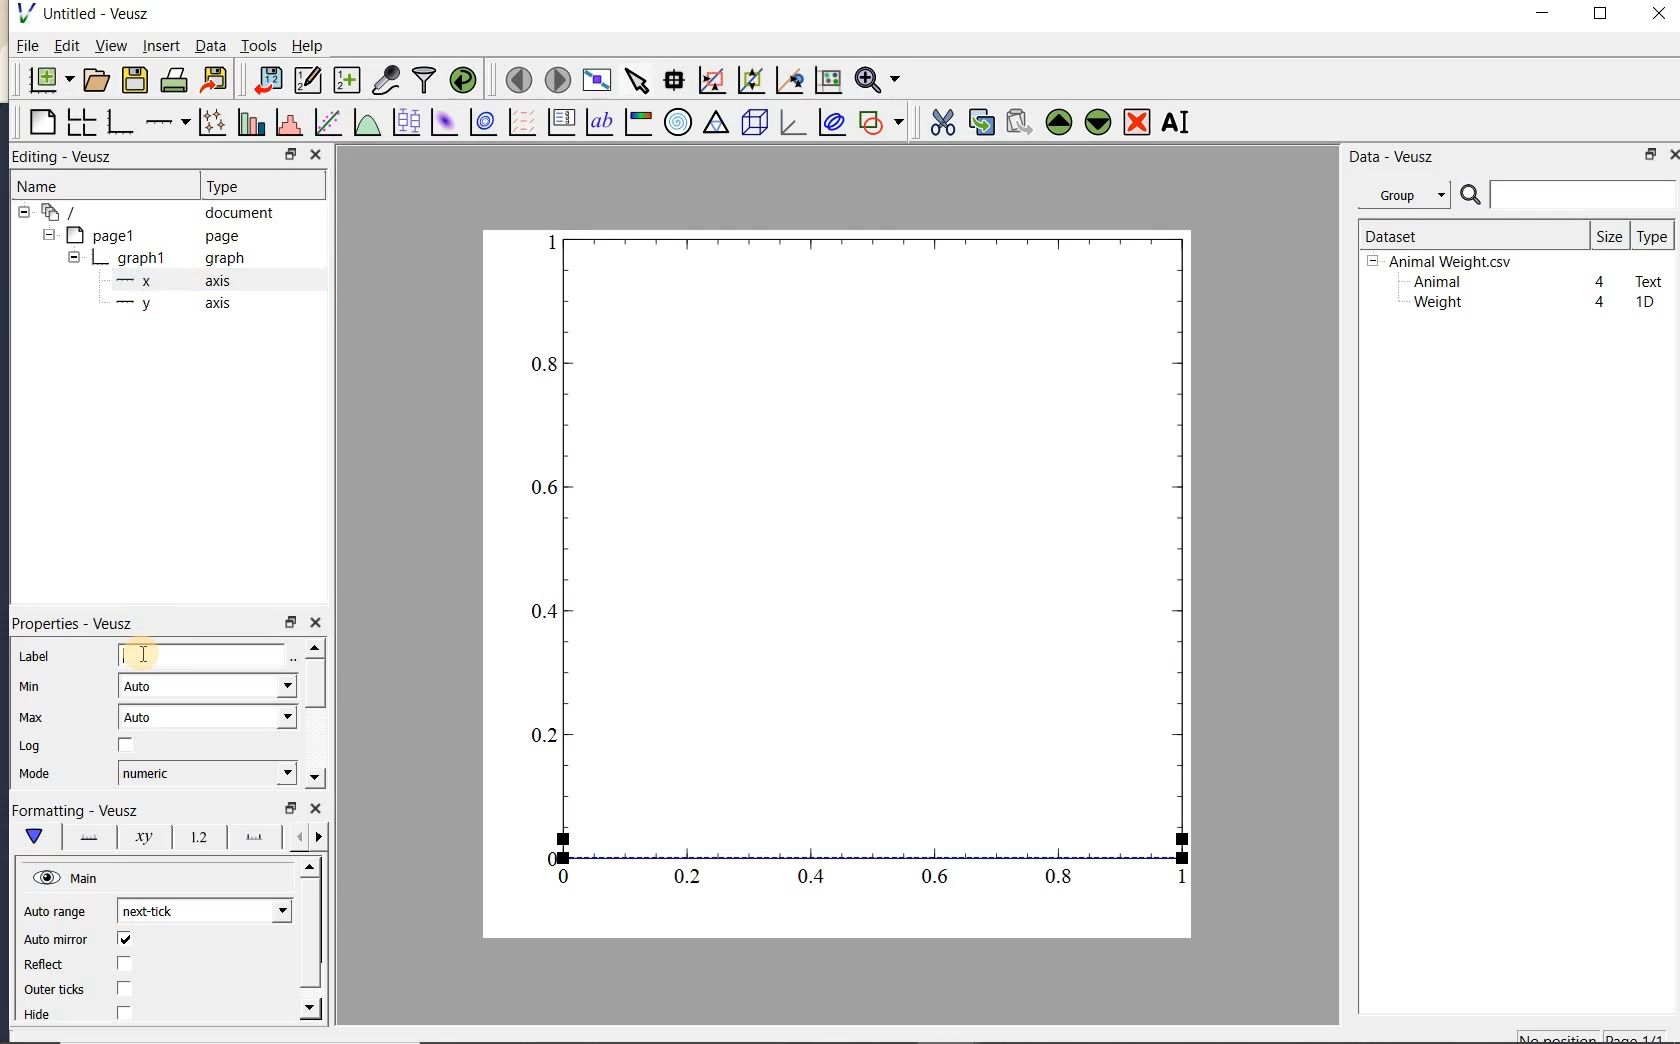 This screenshot has width=1680, height=1044. I want to click on 3d scene, so click(752, 123).